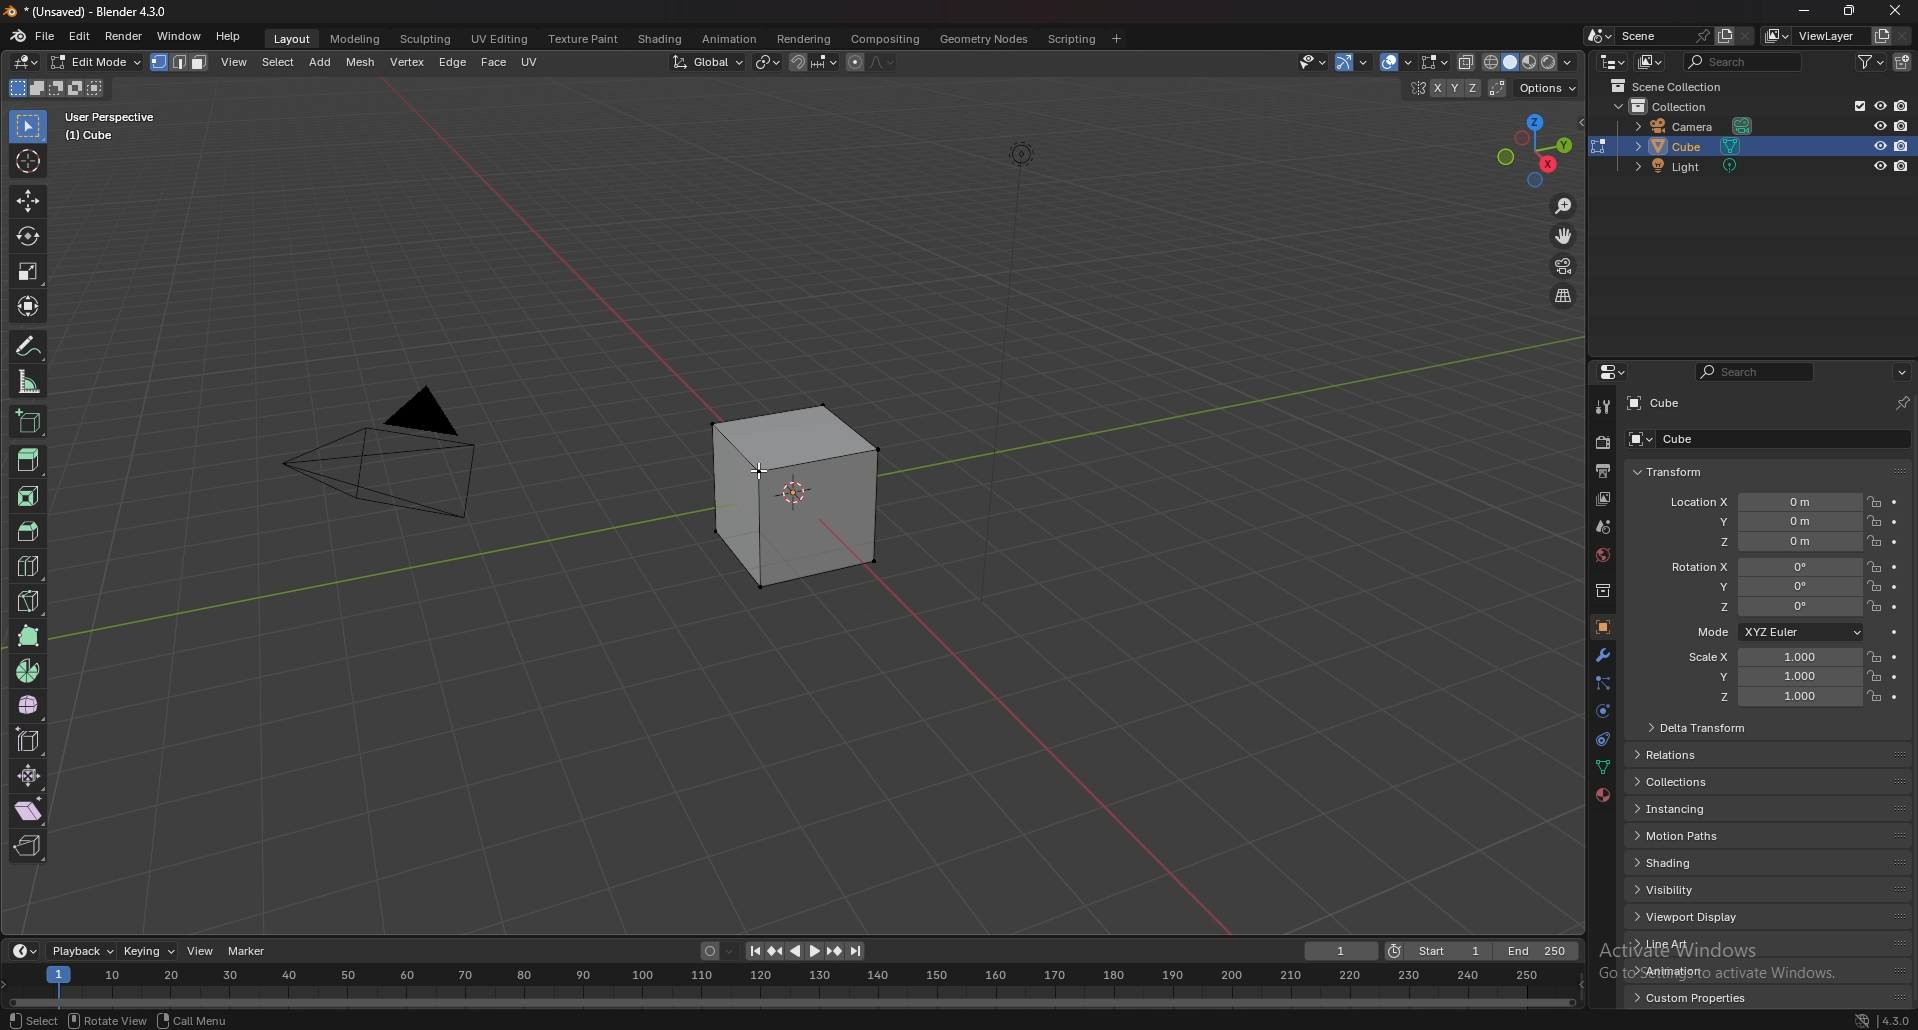  What do you see at coordinates (500, 39) in the screenshot?
I see `uv editing` at bounding box center [500, 39].